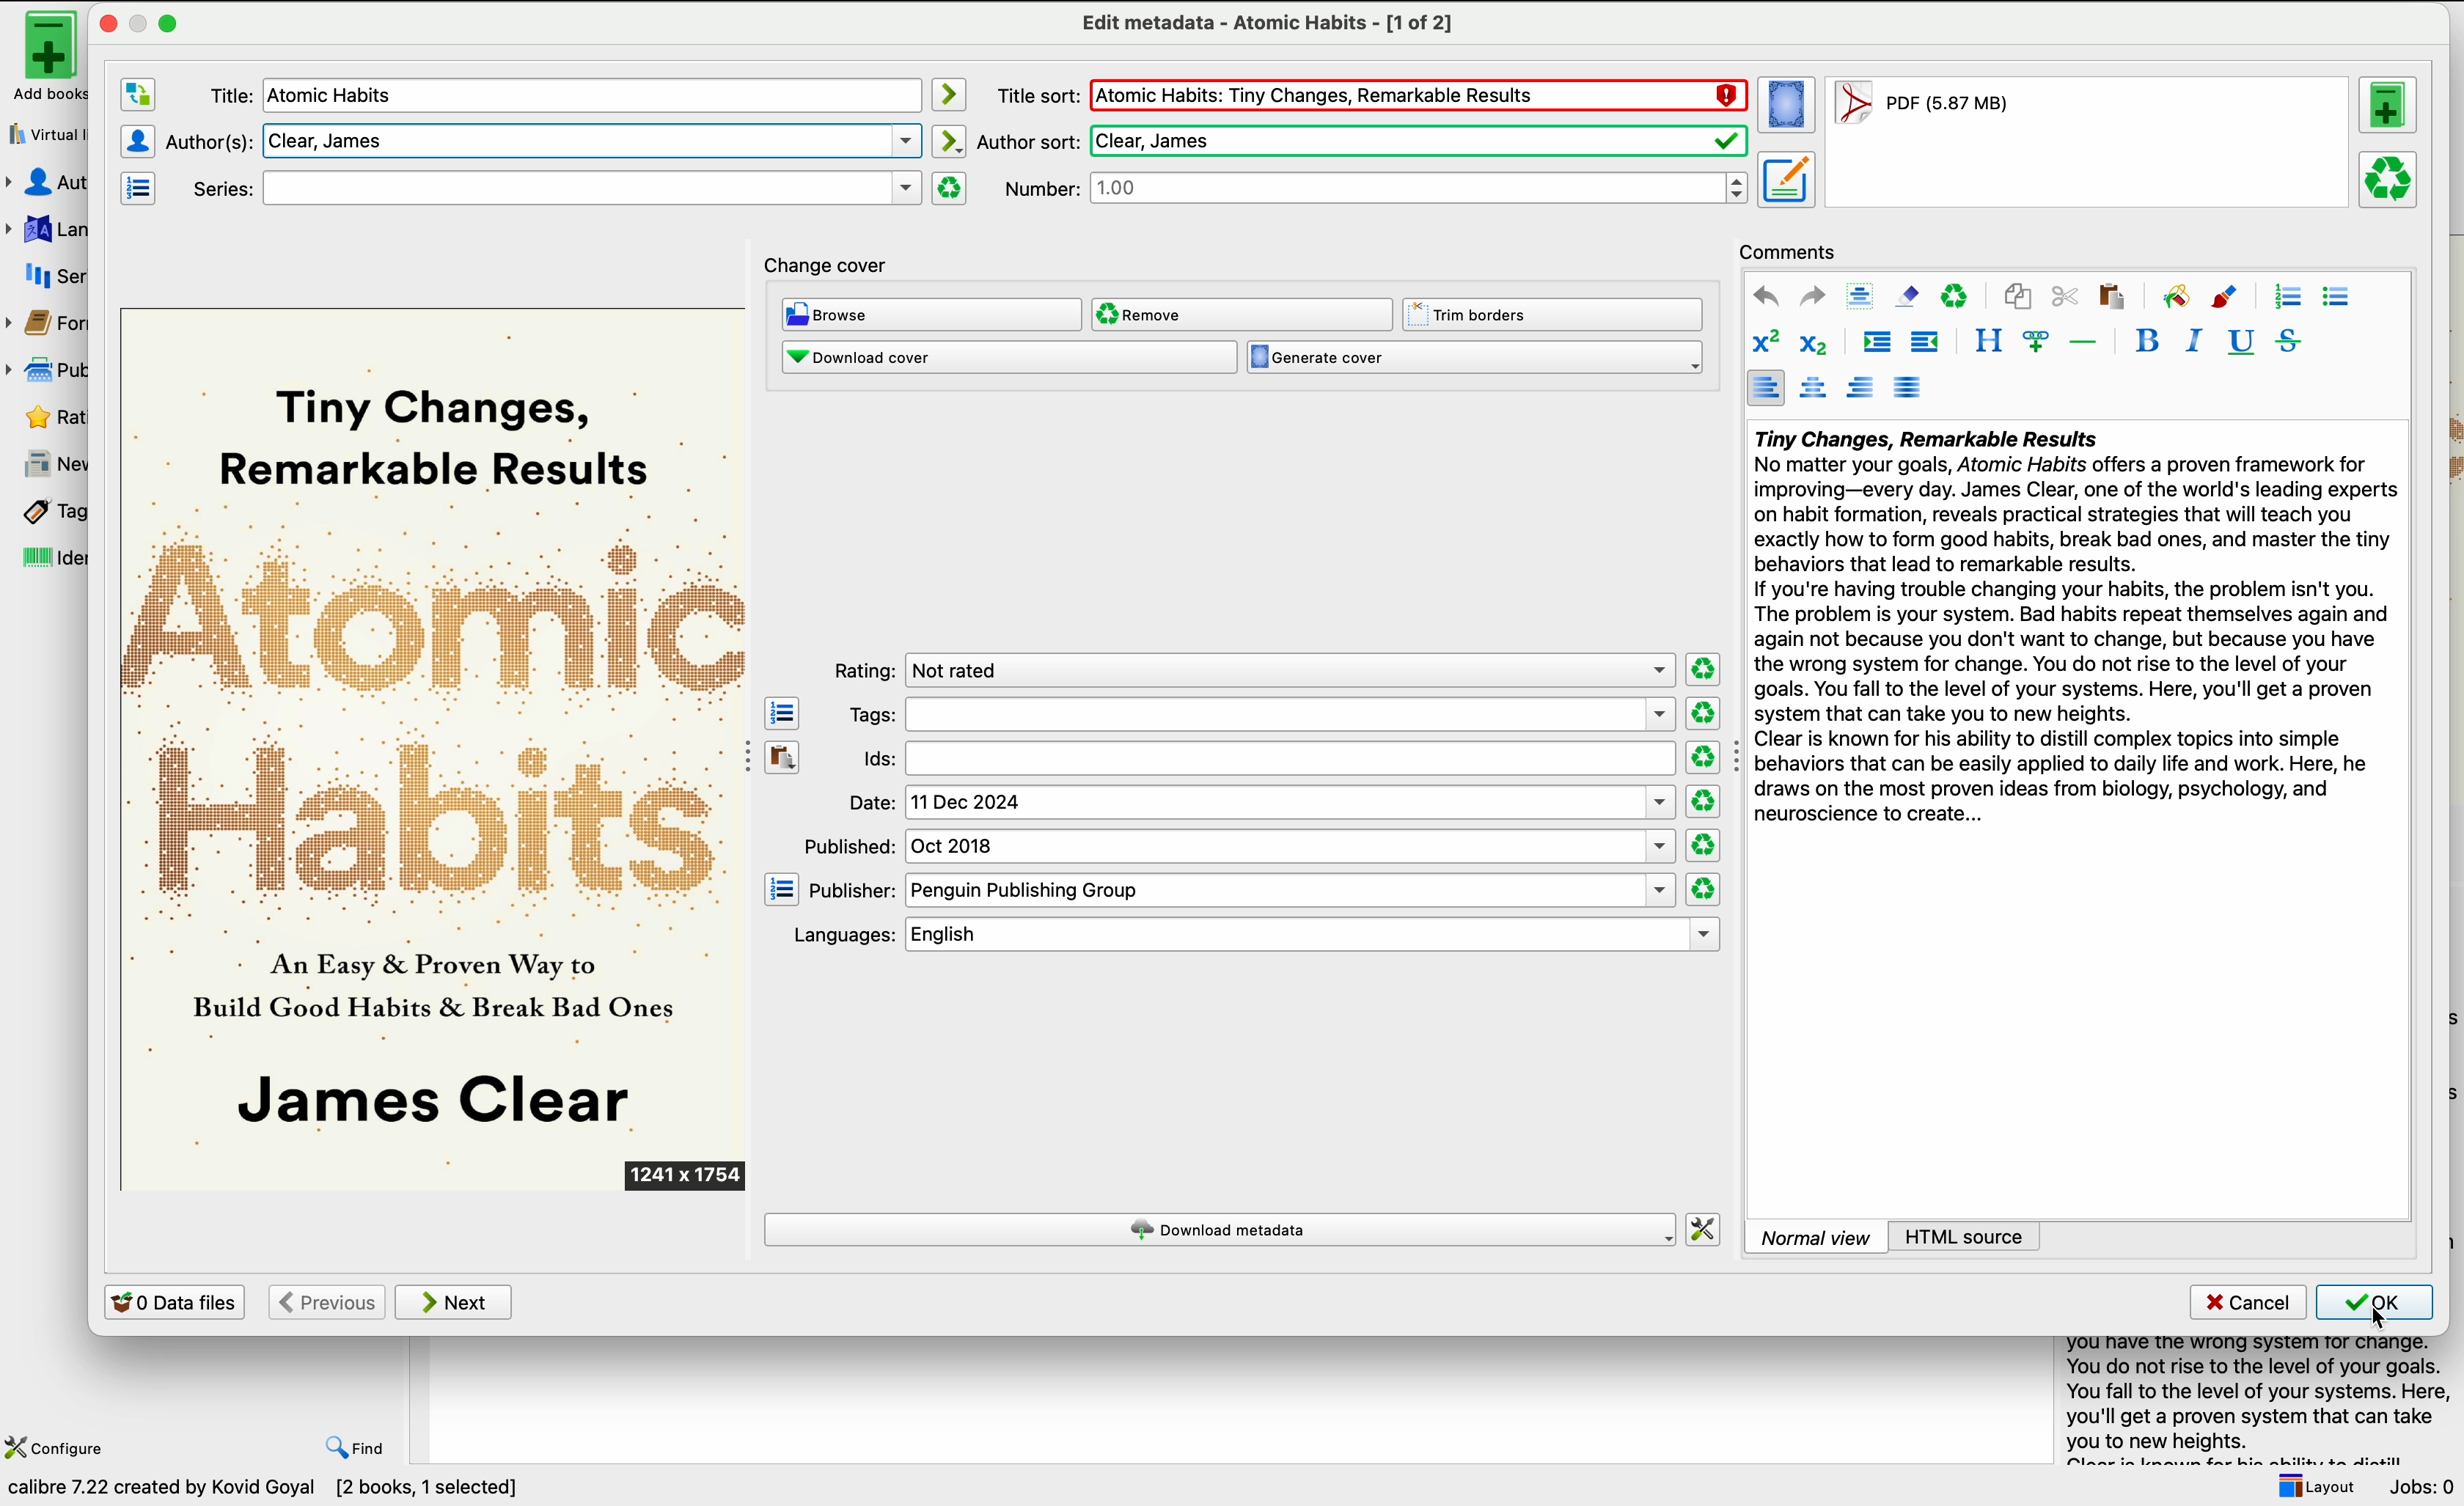  I want to click on align justified, so click(1910, 387).